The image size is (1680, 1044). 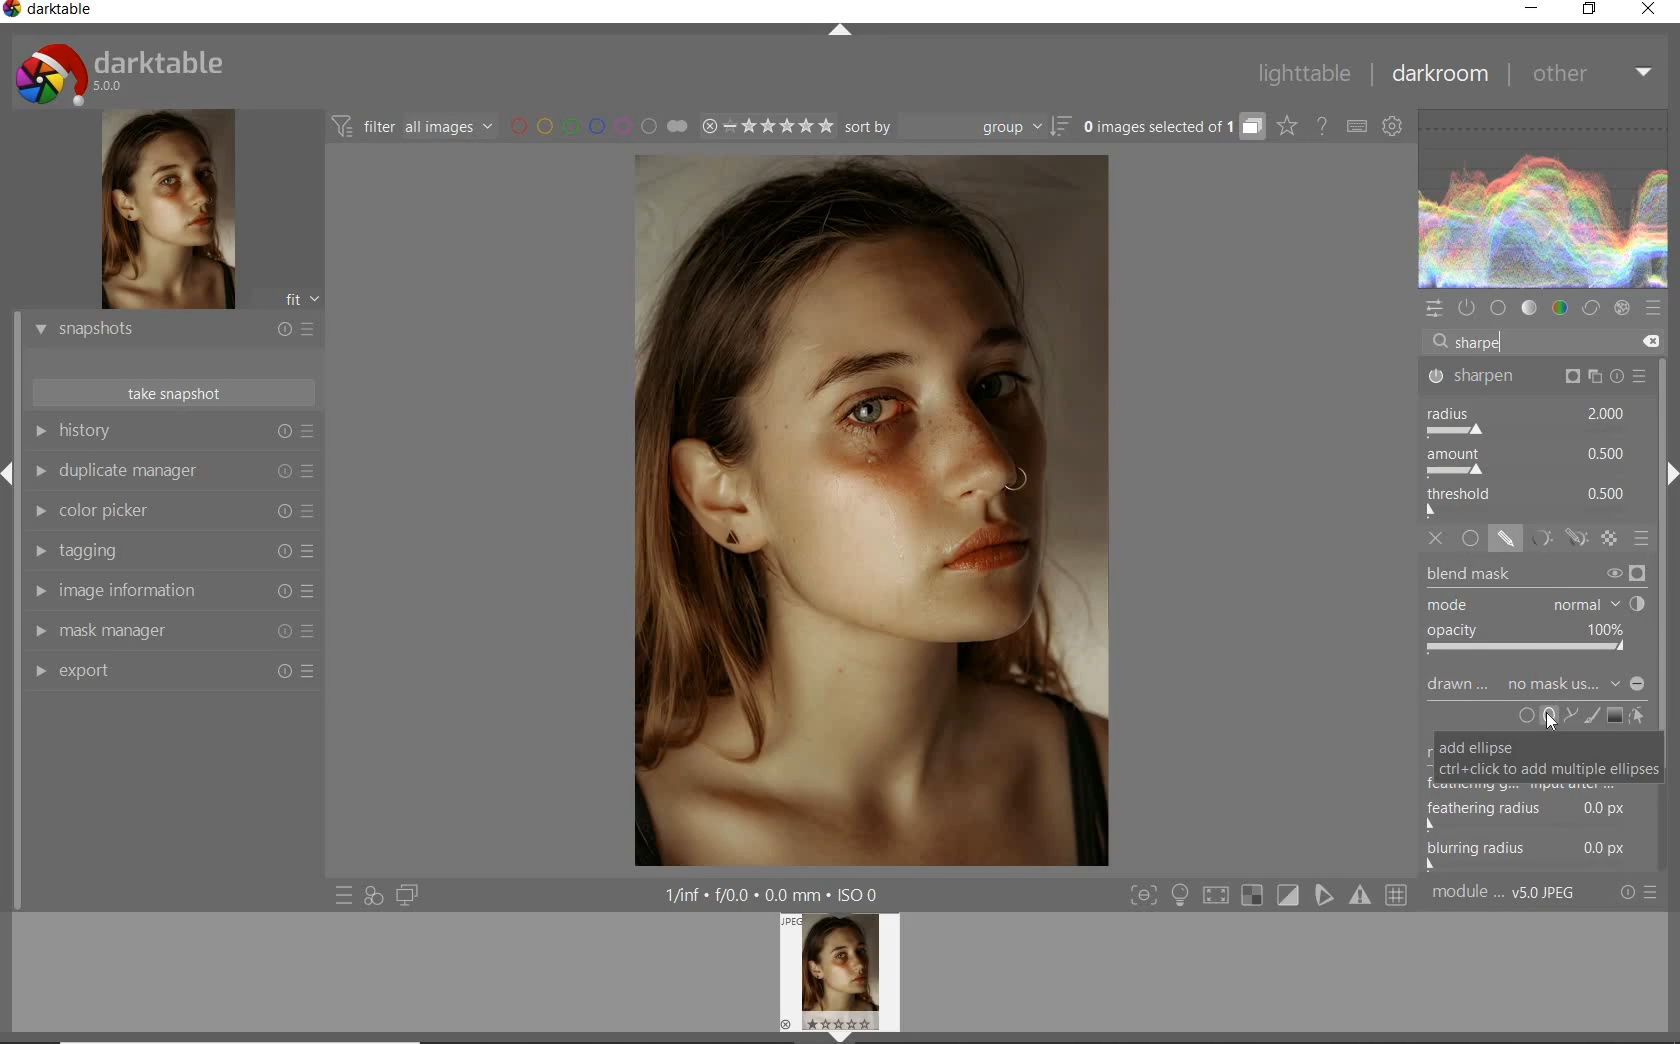 What do you see at coordinates (169, 591) in the screenshot?
I see `image formation` at bounding box center [169, 591].